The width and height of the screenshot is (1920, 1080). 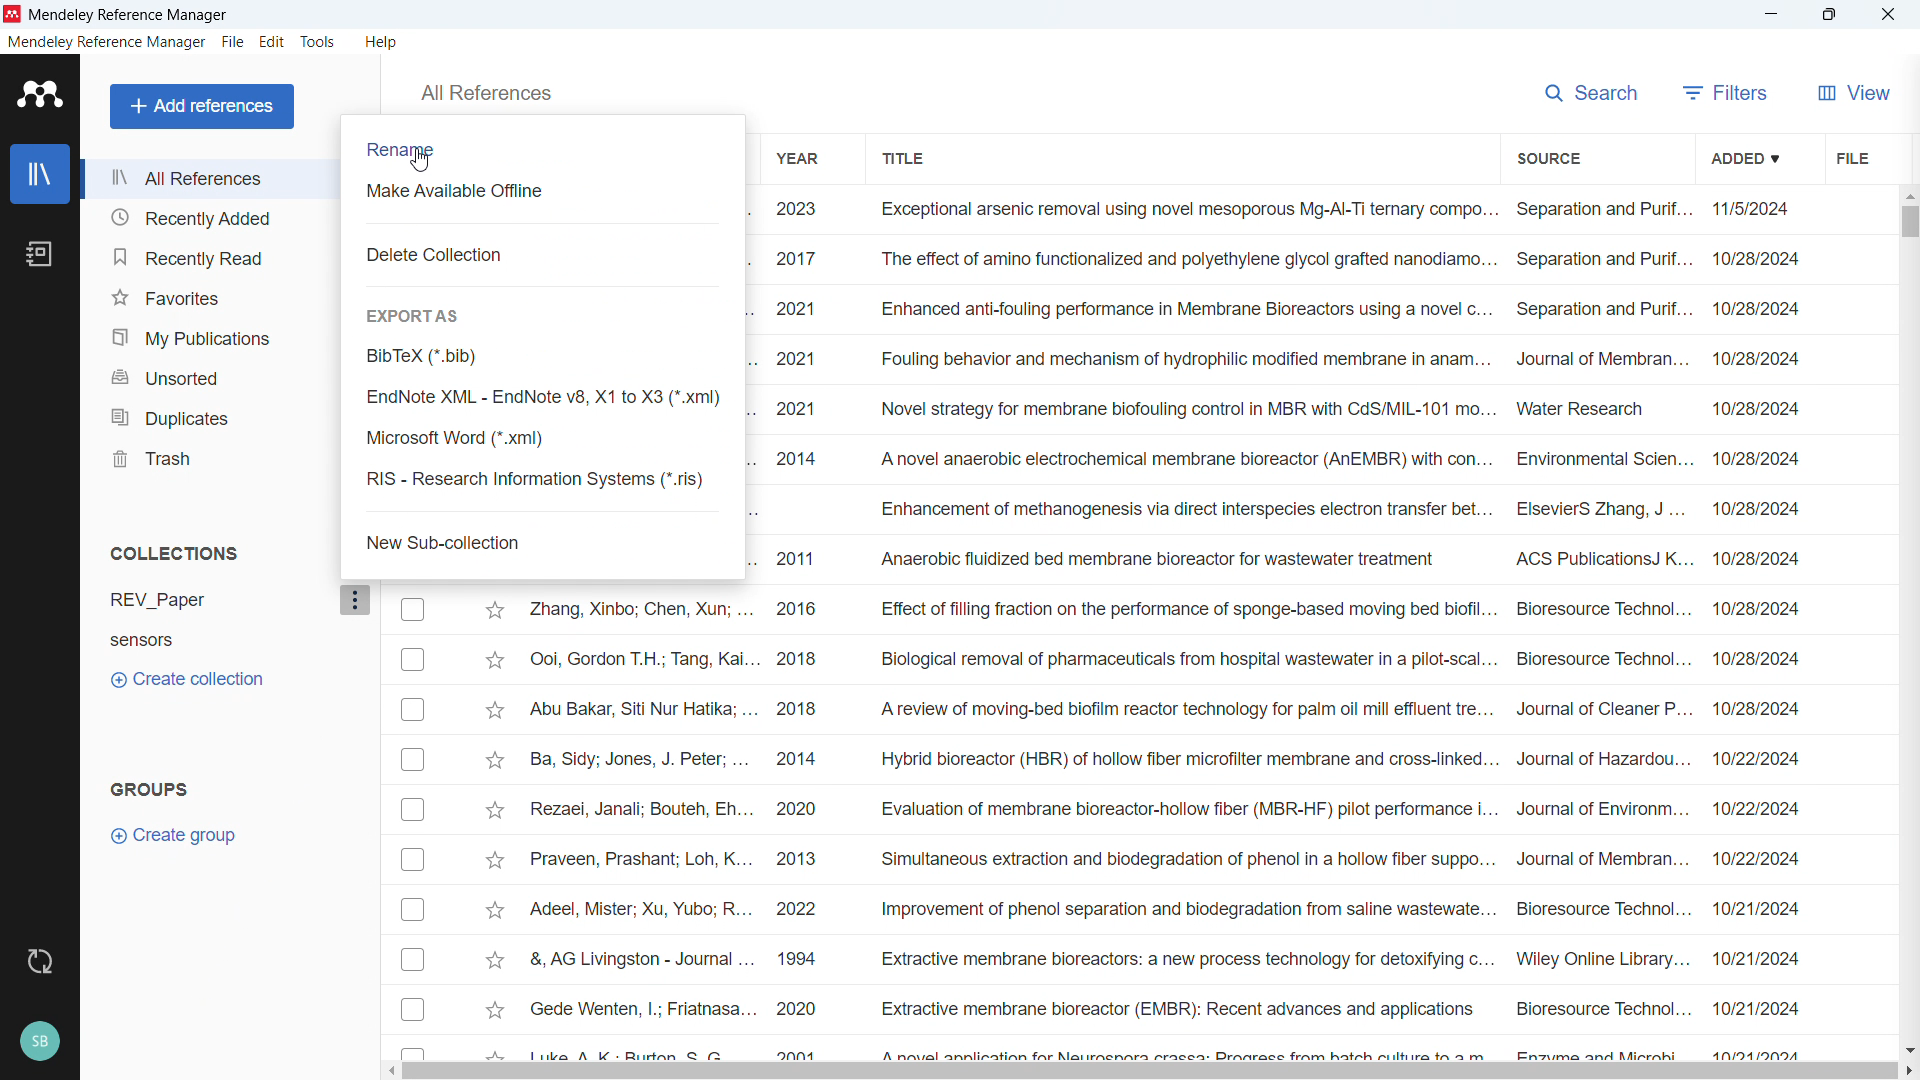 I want to click on Zhang, S; Chang, J; Lin, C;... Enhancement of methanogenesis via direct interspecies electron transfer bet... ElsevierS Zhang, J ... 10/28/2024, so click(x=1279, y=510).